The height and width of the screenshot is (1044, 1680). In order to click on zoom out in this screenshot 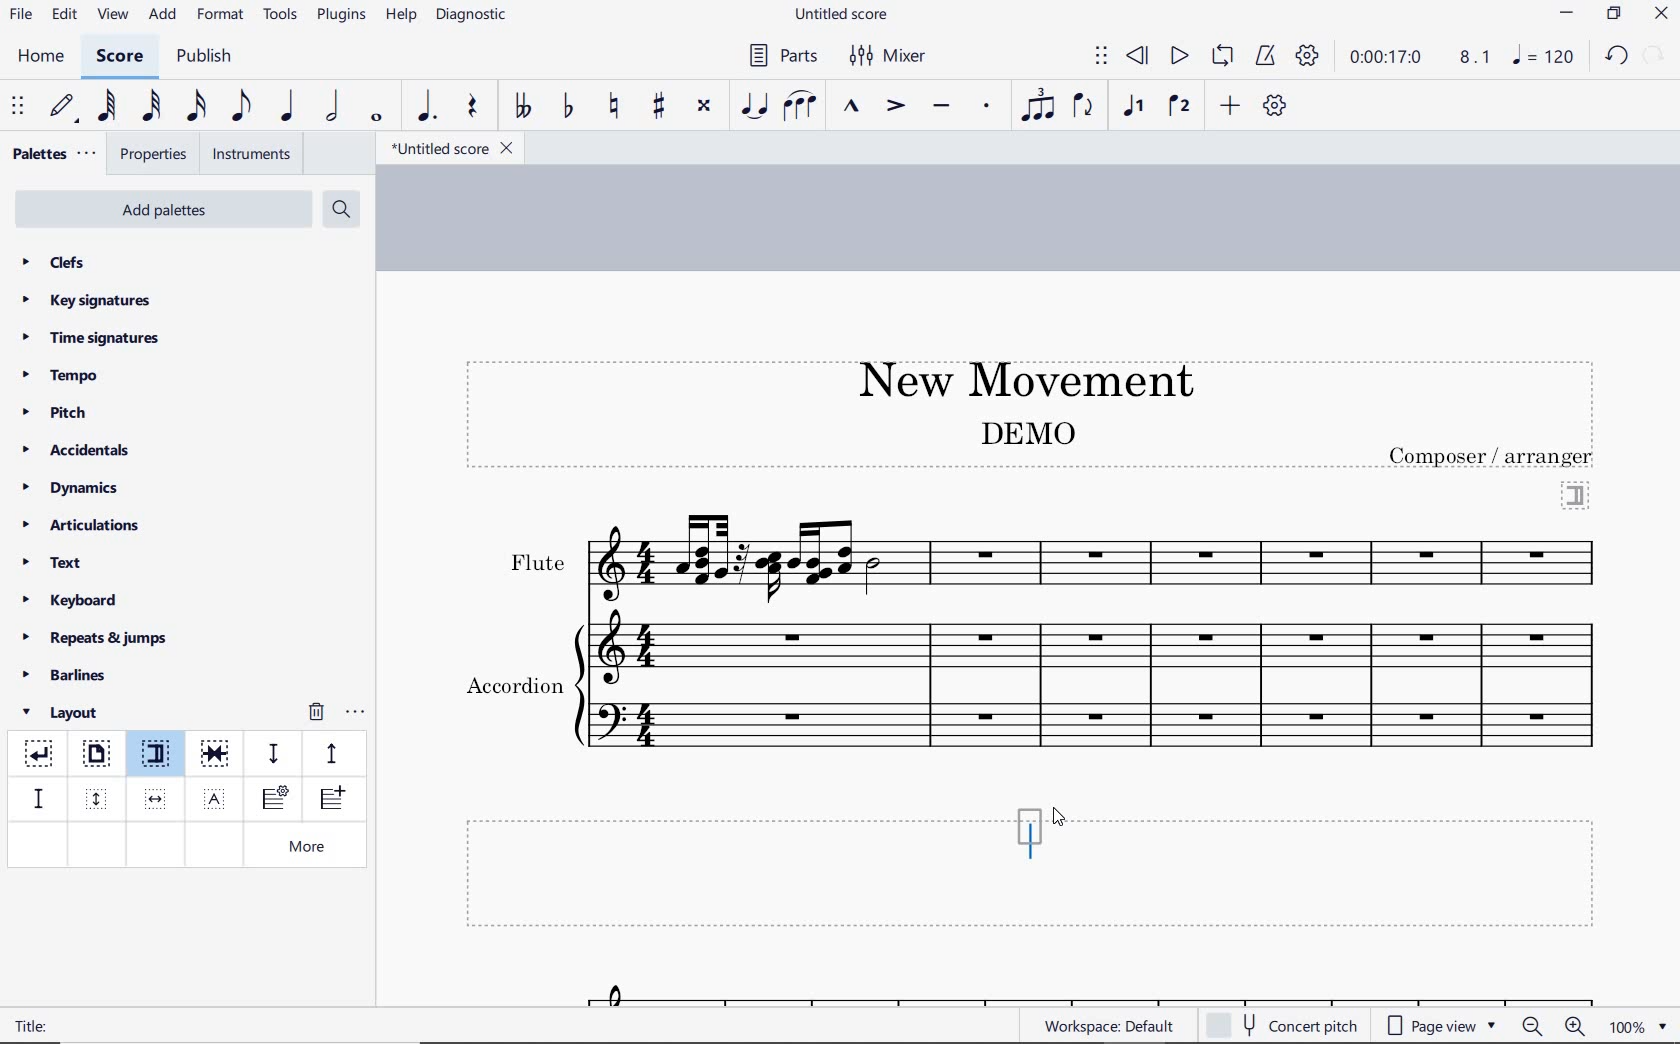, I will do `click(1534, 1026)`.